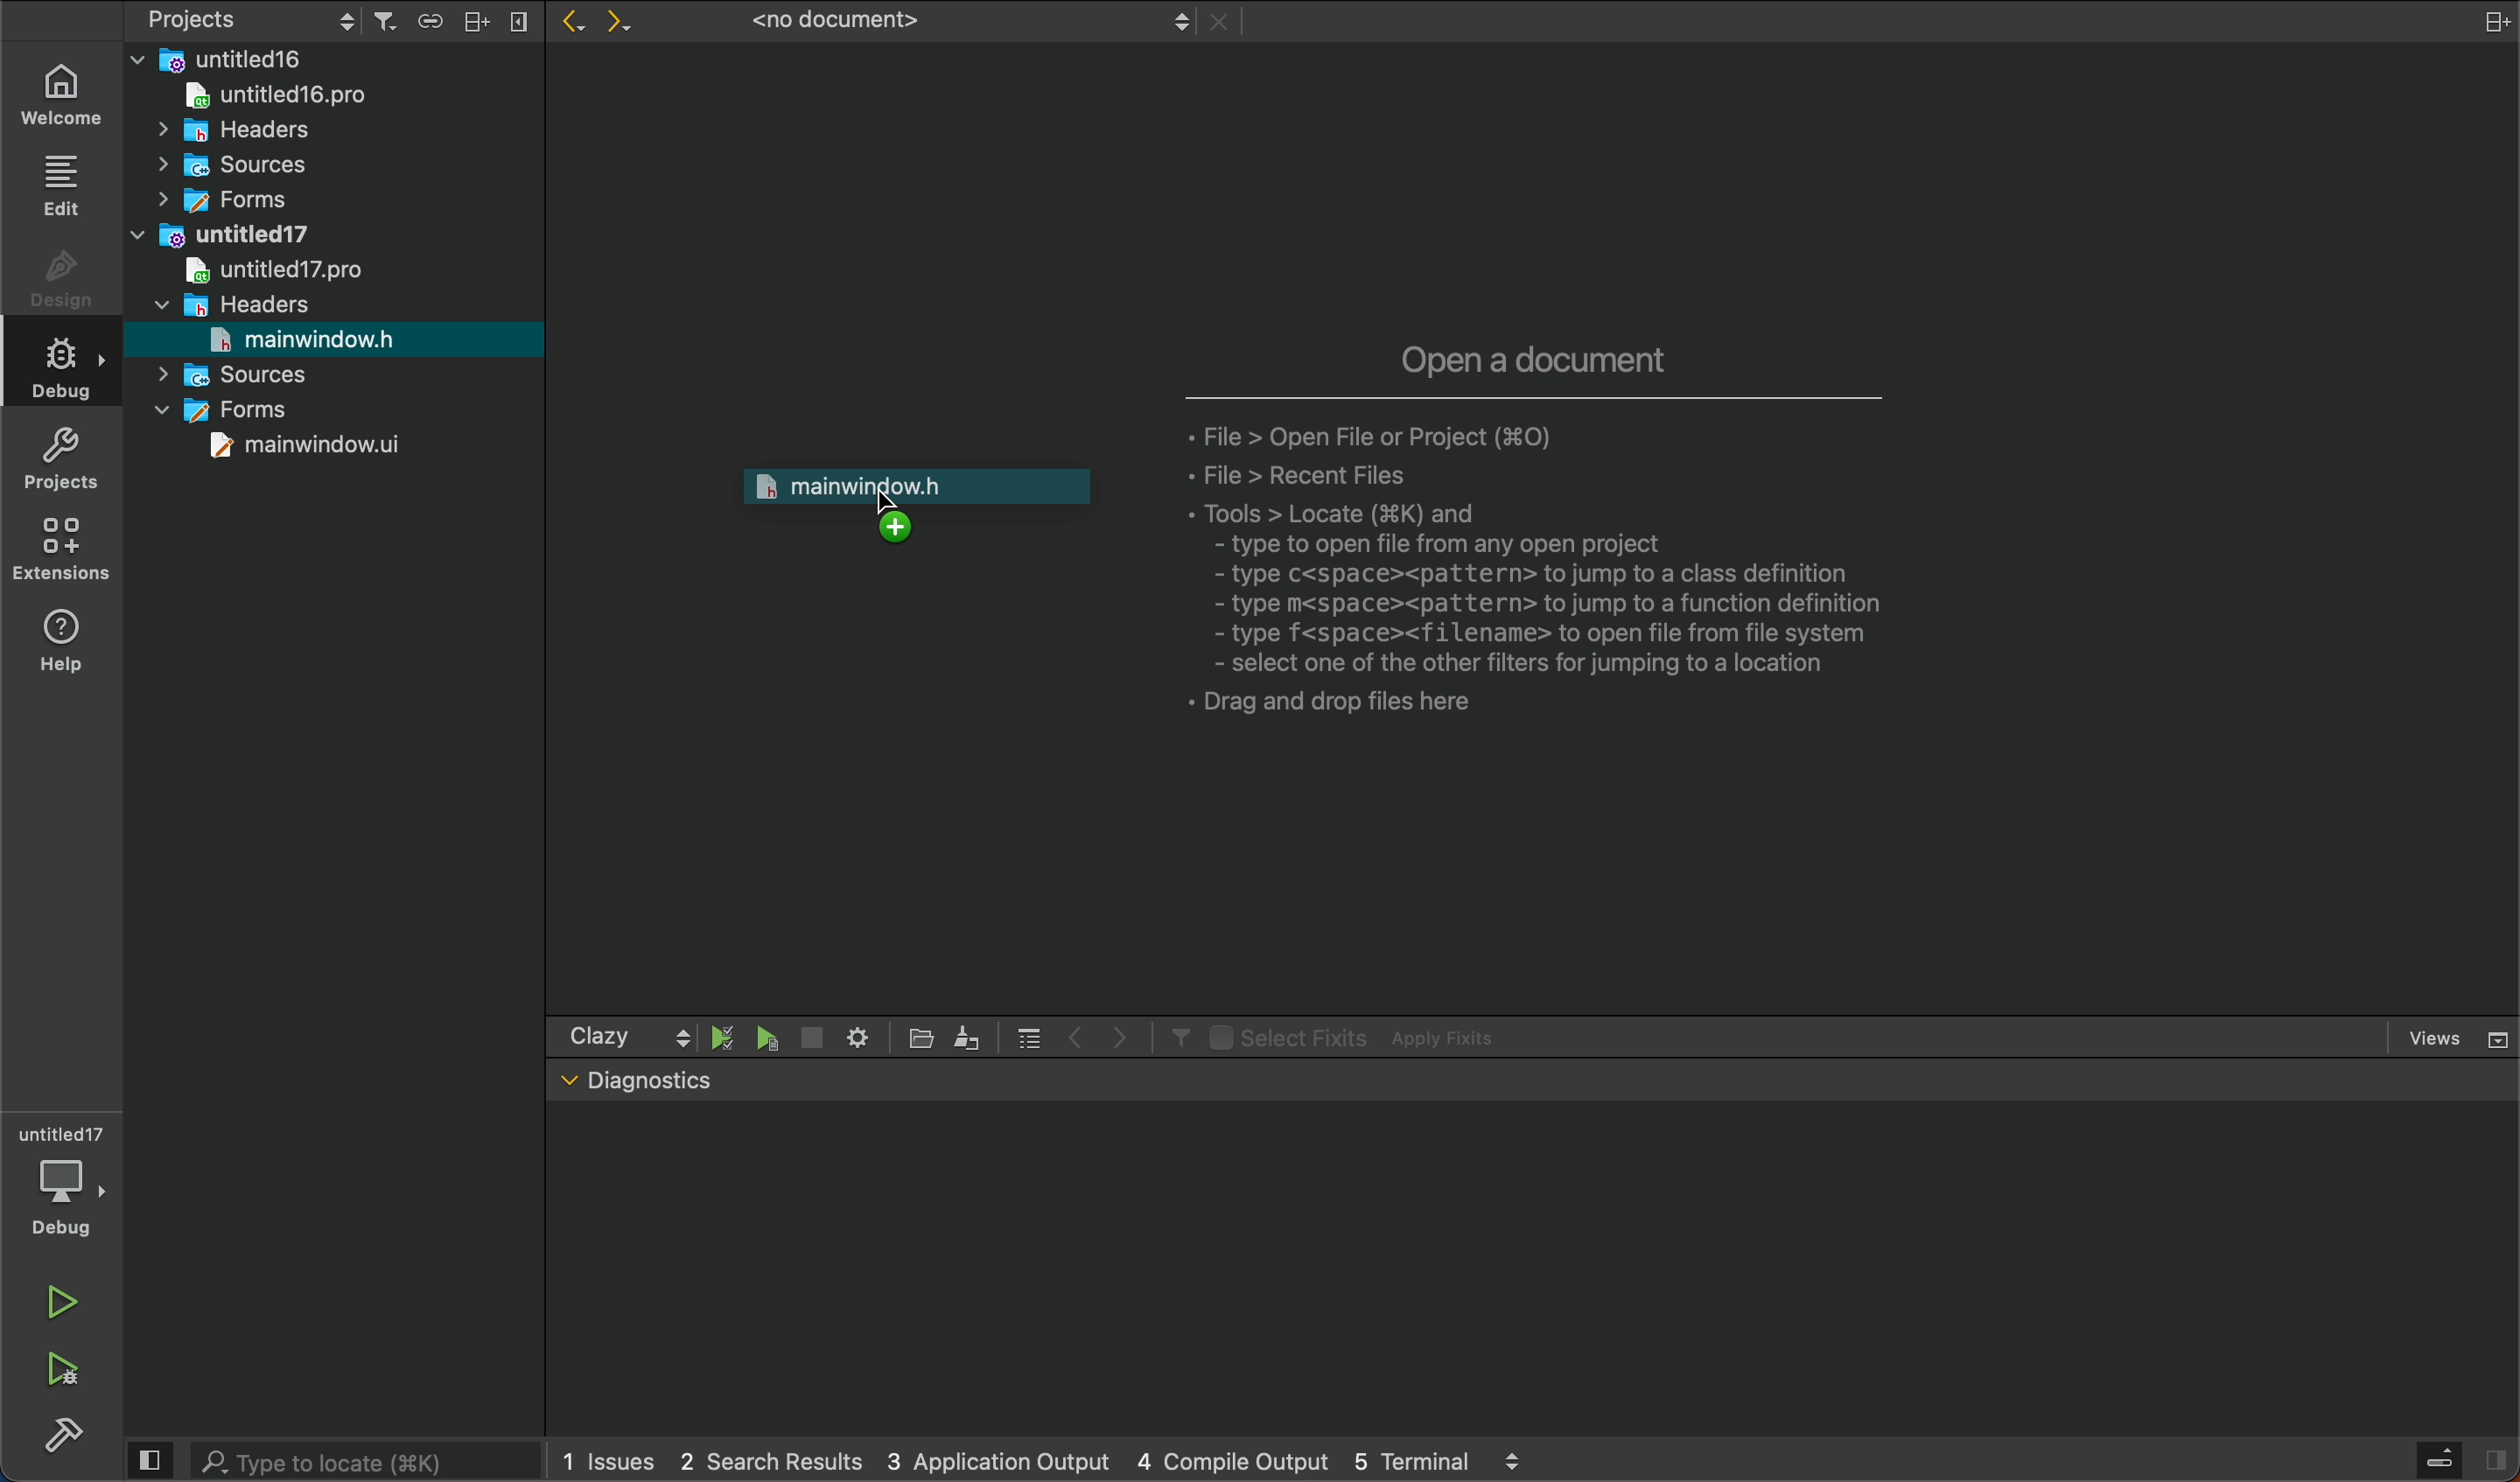 The width and height of the screenshot is (2520, 1482). Describe the element at coordinates (304, 339) in the screenshot. I see `mainwindow.h` at that location.